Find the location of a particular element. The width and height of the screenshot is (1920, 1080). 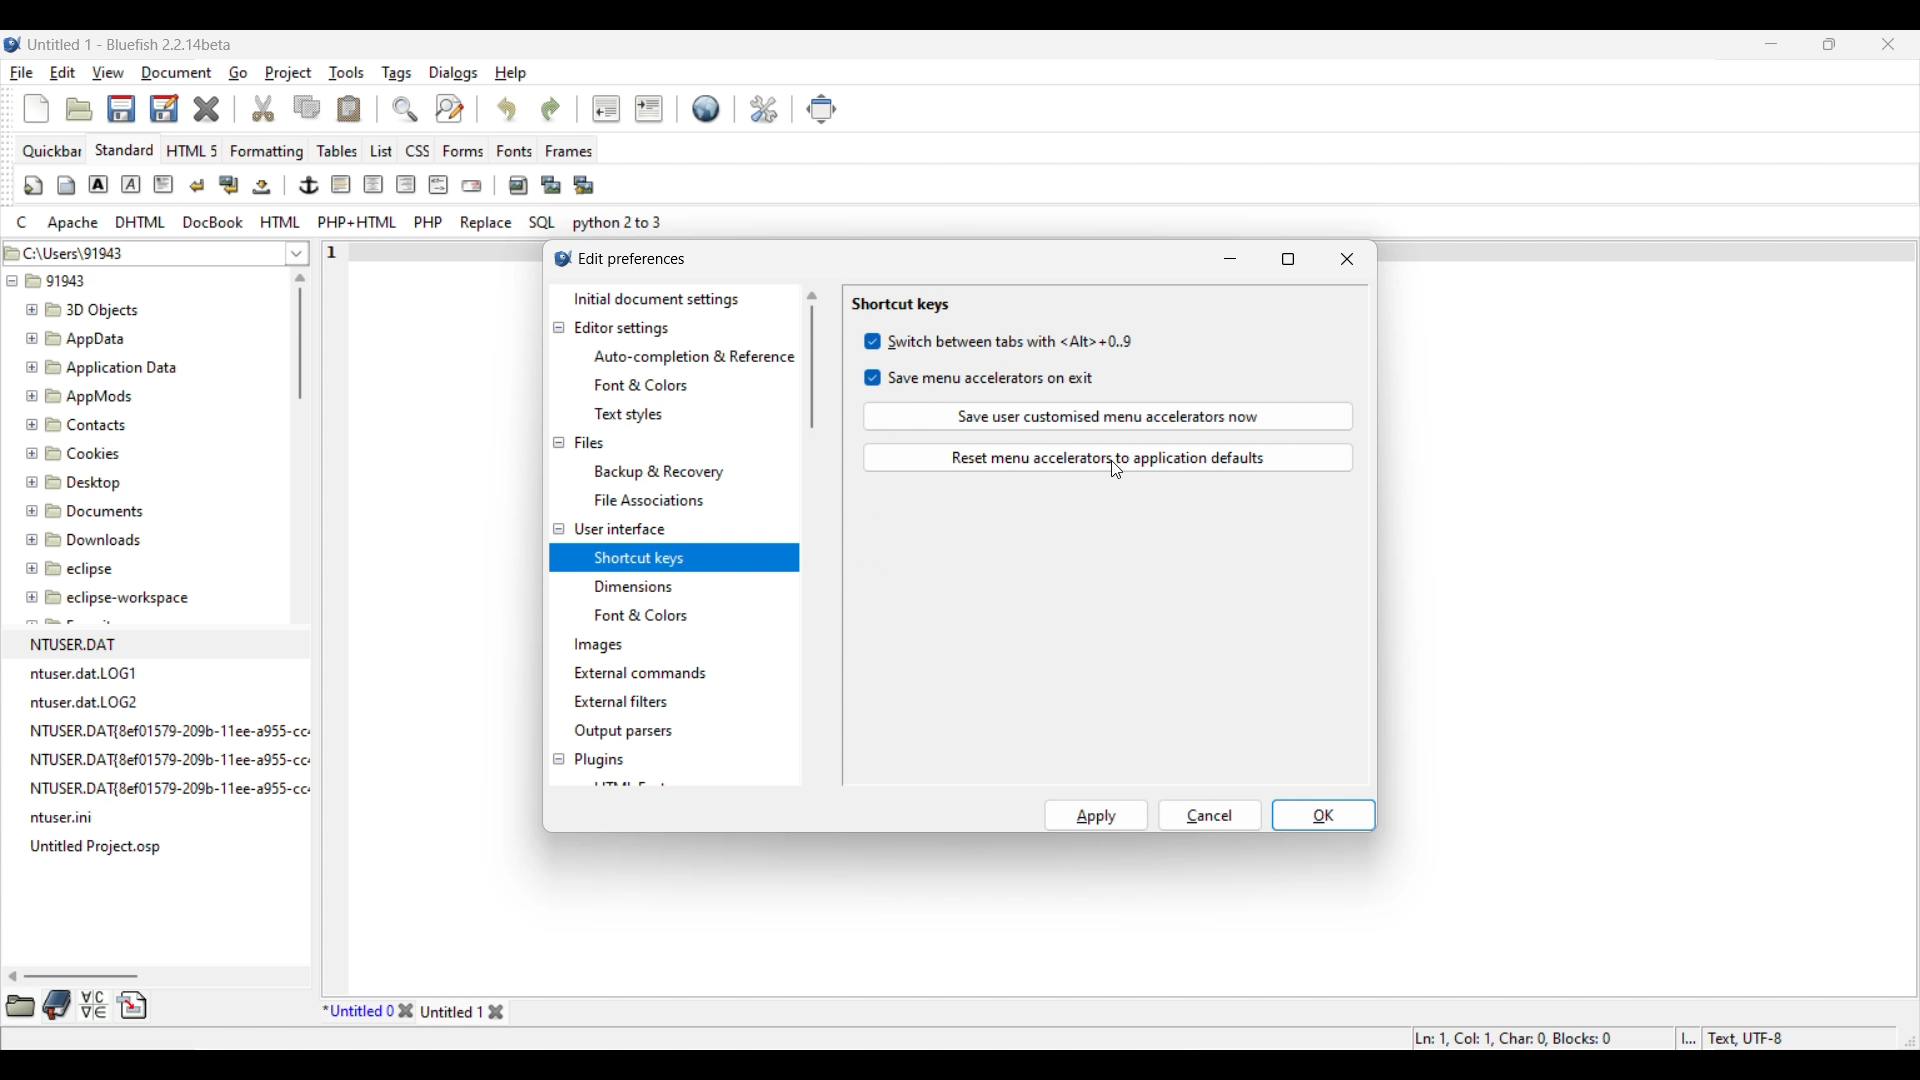

Dialogs menu is located at coordinates (453, 73).